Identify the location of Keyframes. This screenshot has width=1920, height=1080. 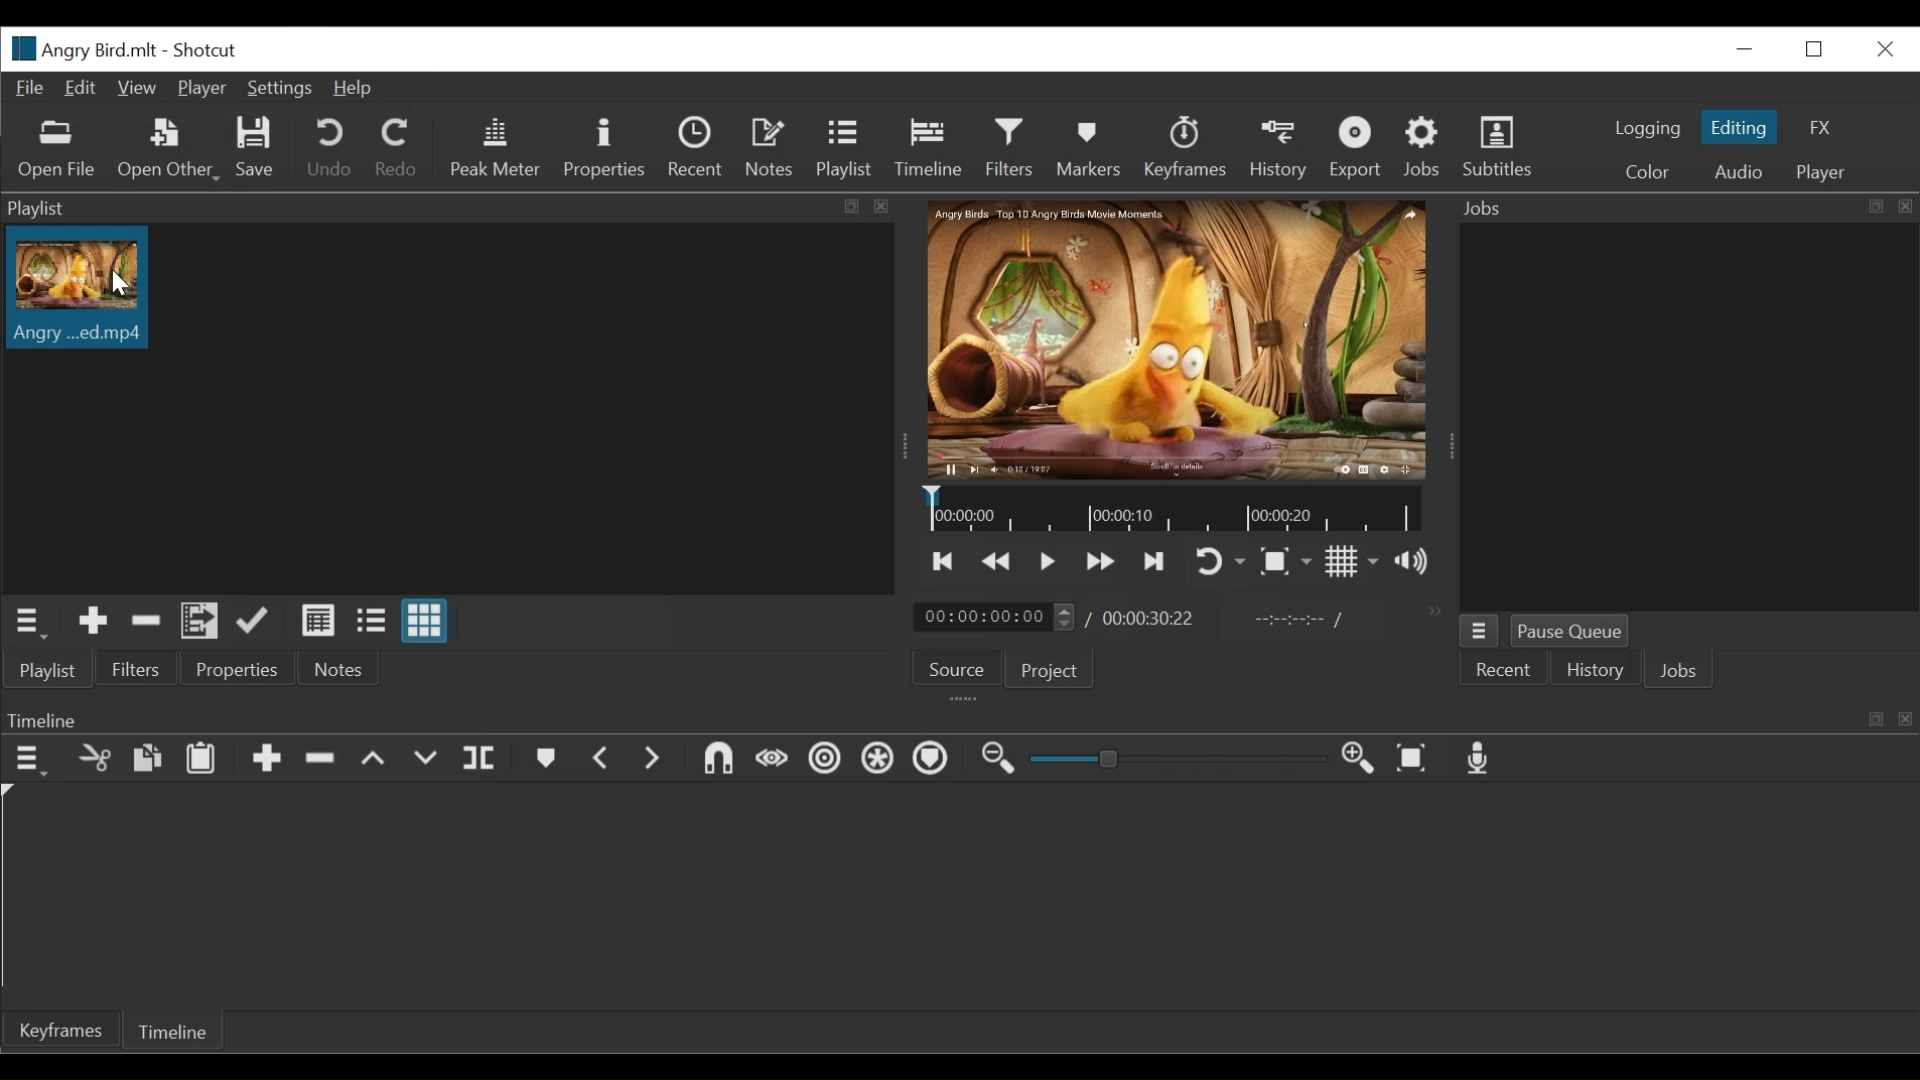
(1187, 147).